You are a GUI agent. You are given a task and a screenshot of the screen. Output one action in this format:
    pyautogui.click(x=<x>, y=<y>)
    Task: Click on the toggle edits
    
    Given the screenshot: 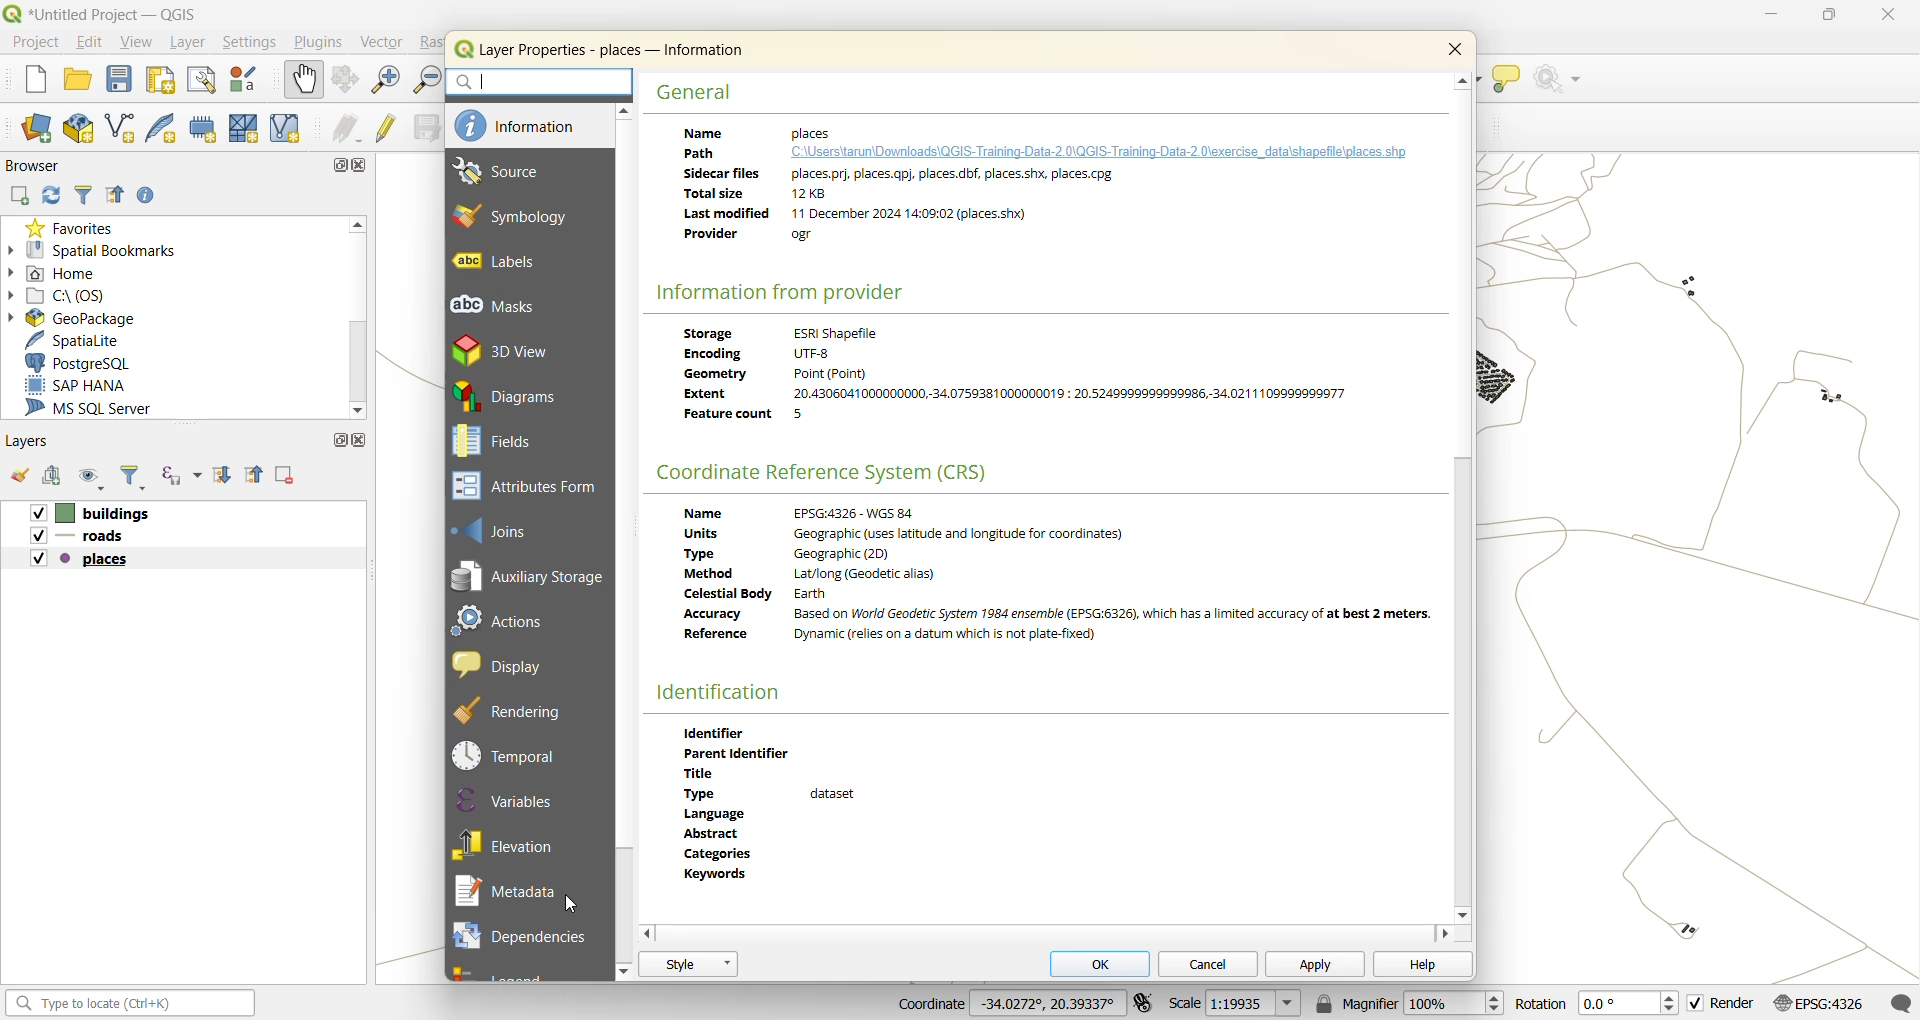 What is the action you would take?
    pyautogui.click(x=387, y=130)
    